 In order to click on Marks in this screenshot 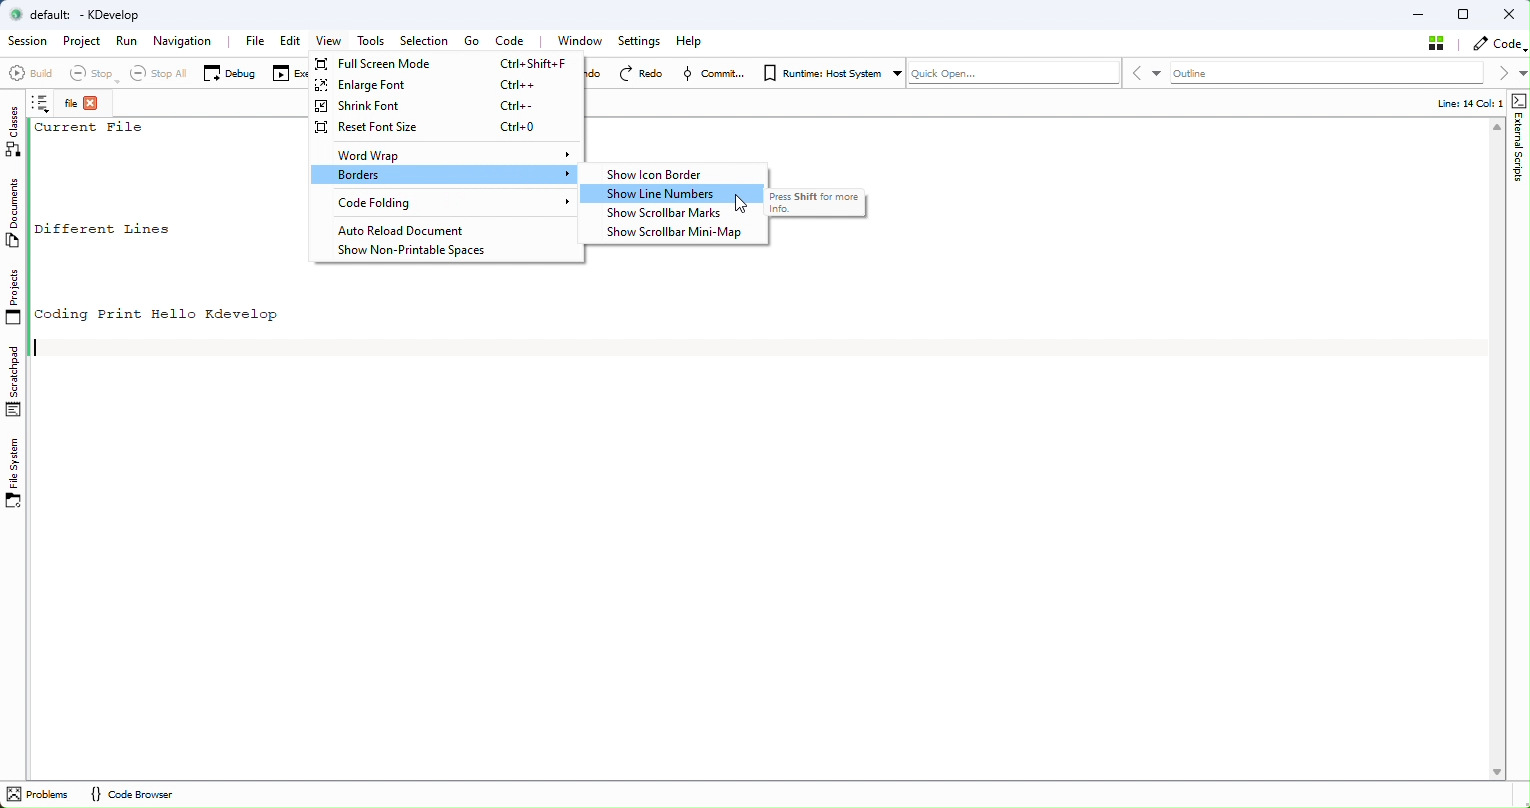, I will do `click(675, 214)`.